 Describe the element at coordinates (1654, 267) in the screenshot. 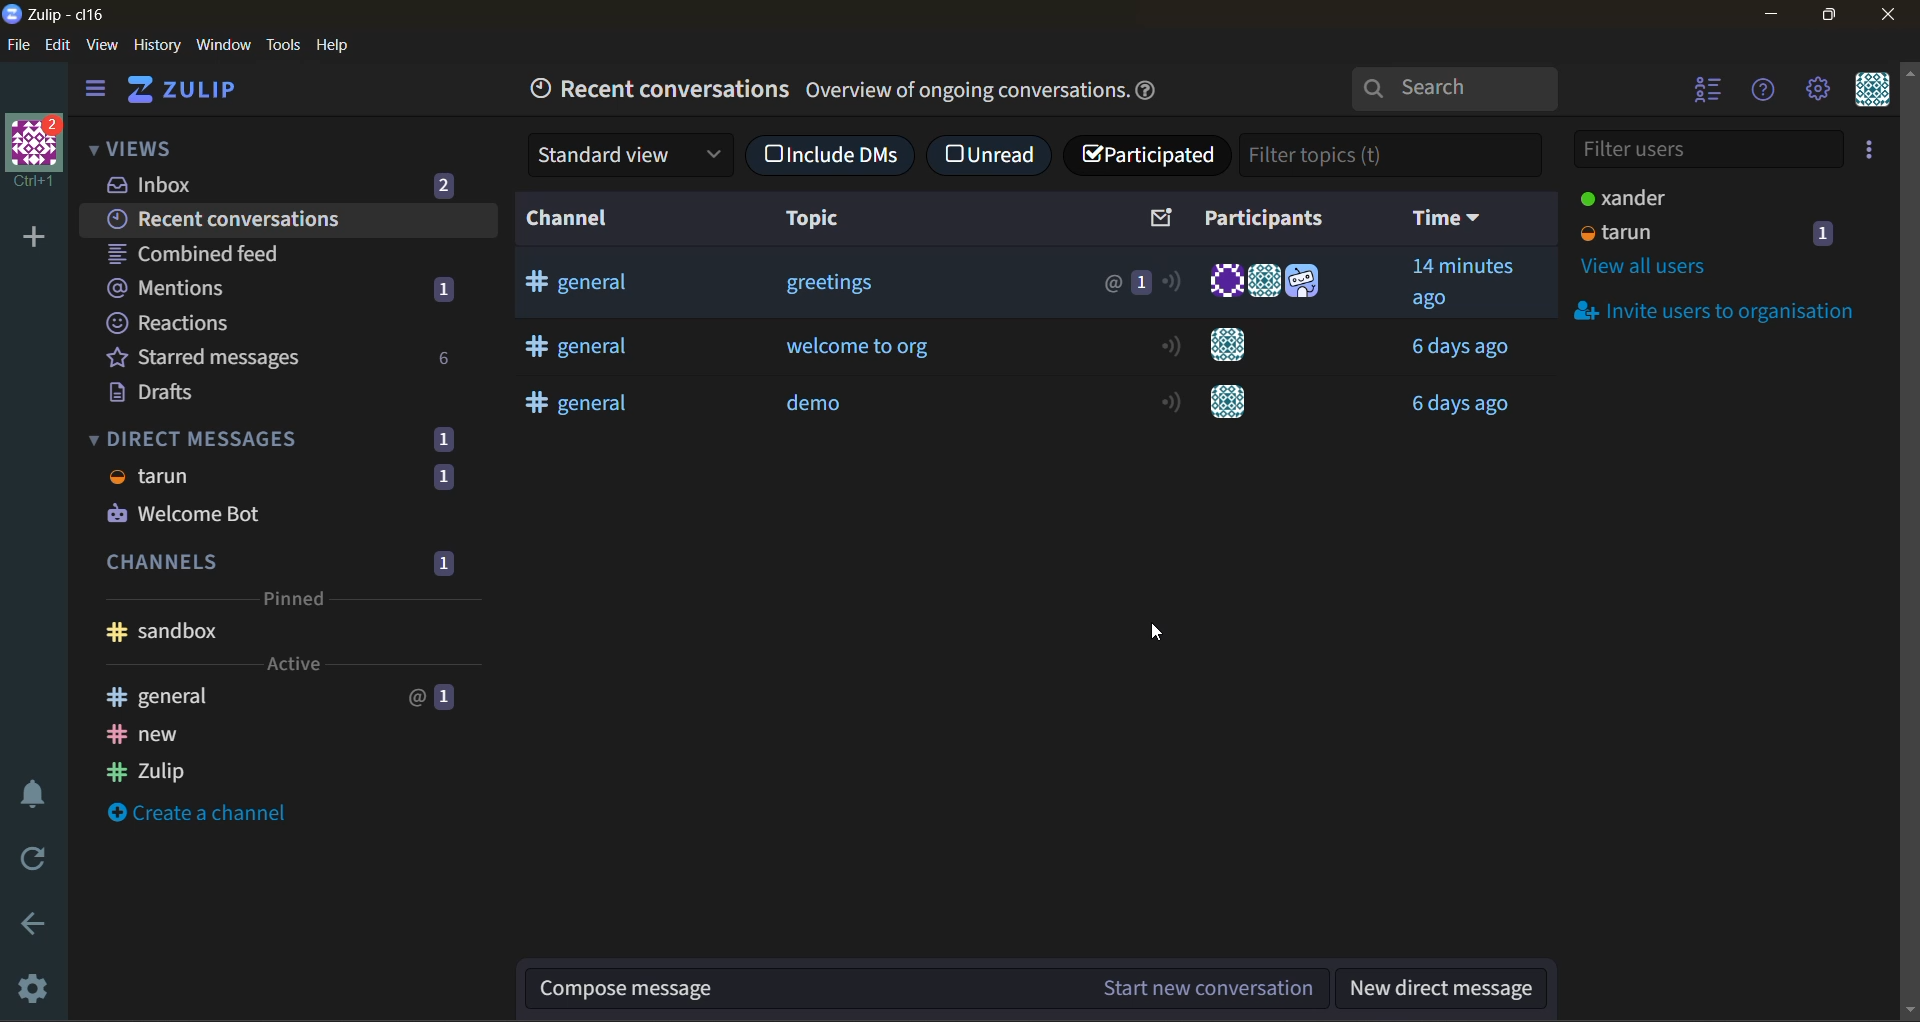

I see `view all users` at that location.